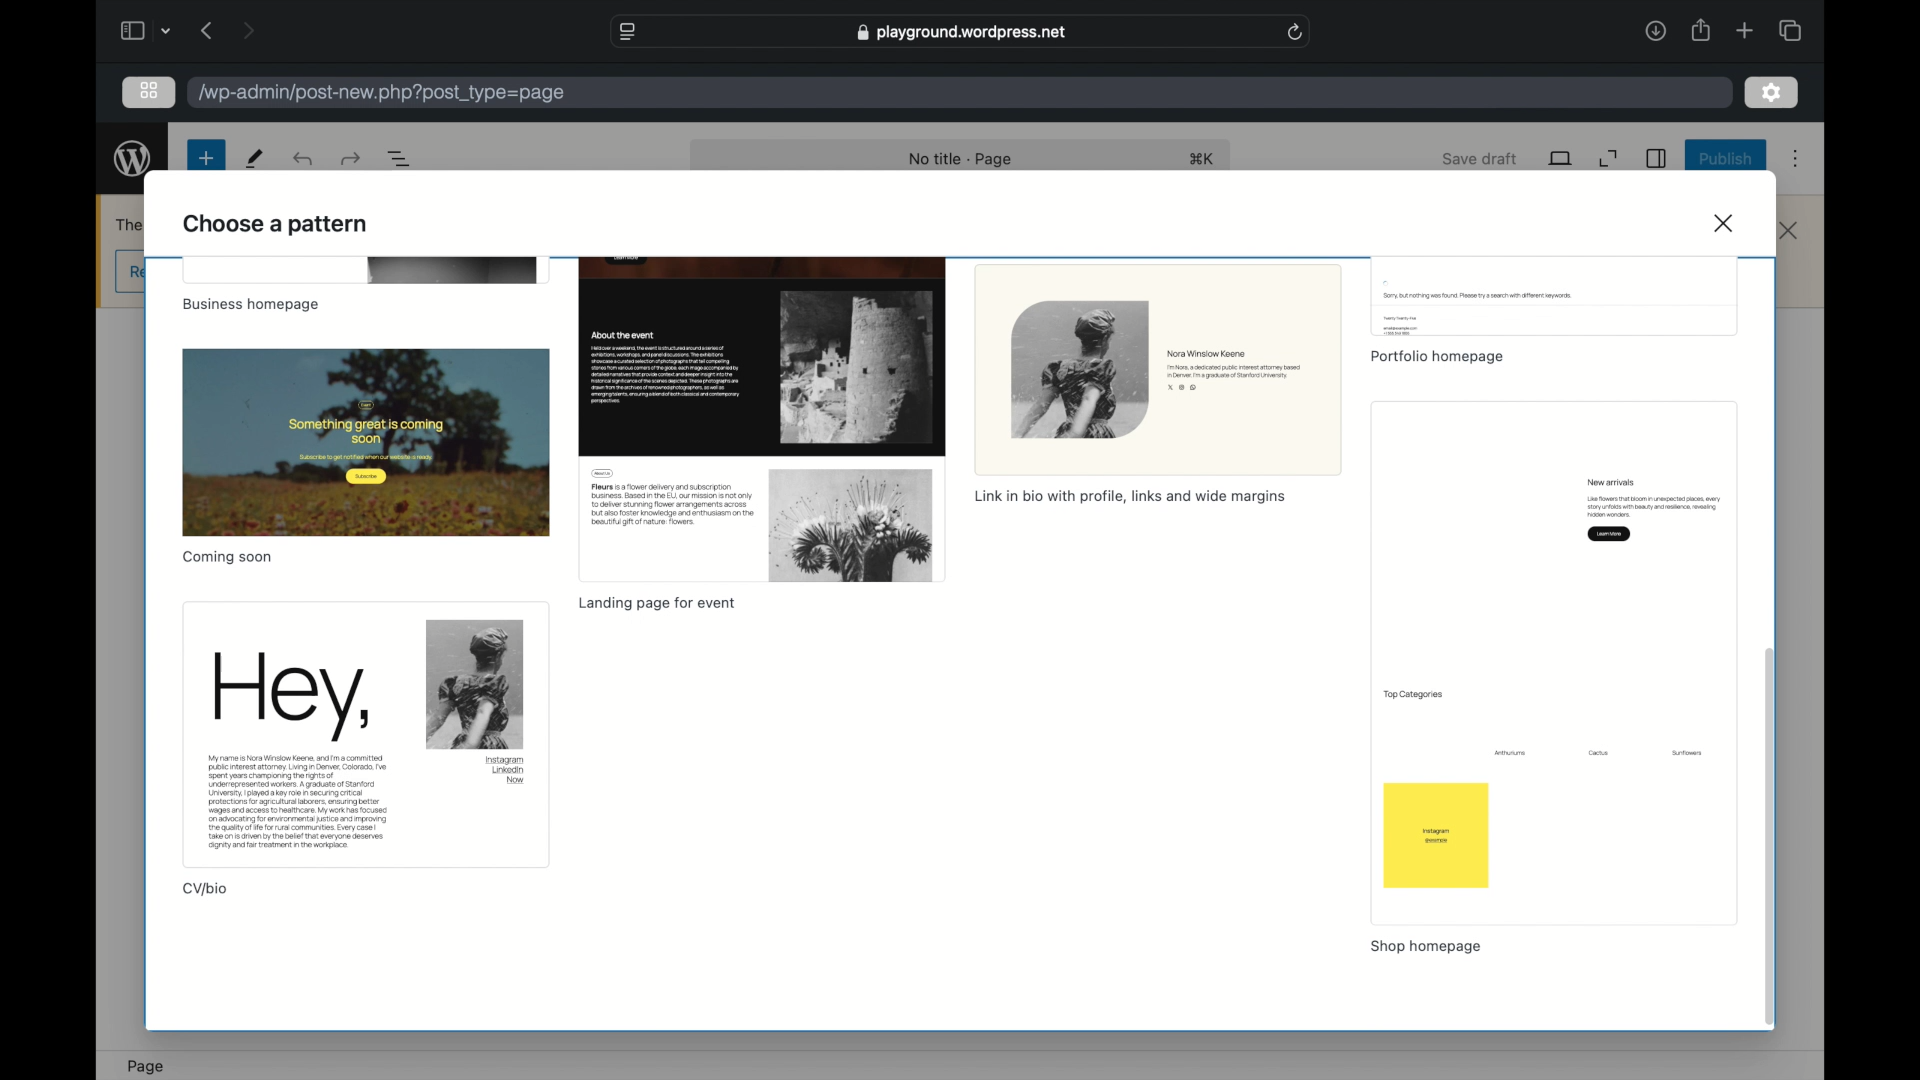  What do you see at coordinates (626, 31) in the screenshot?
I see `website settings` at bounding box center [626, 31].